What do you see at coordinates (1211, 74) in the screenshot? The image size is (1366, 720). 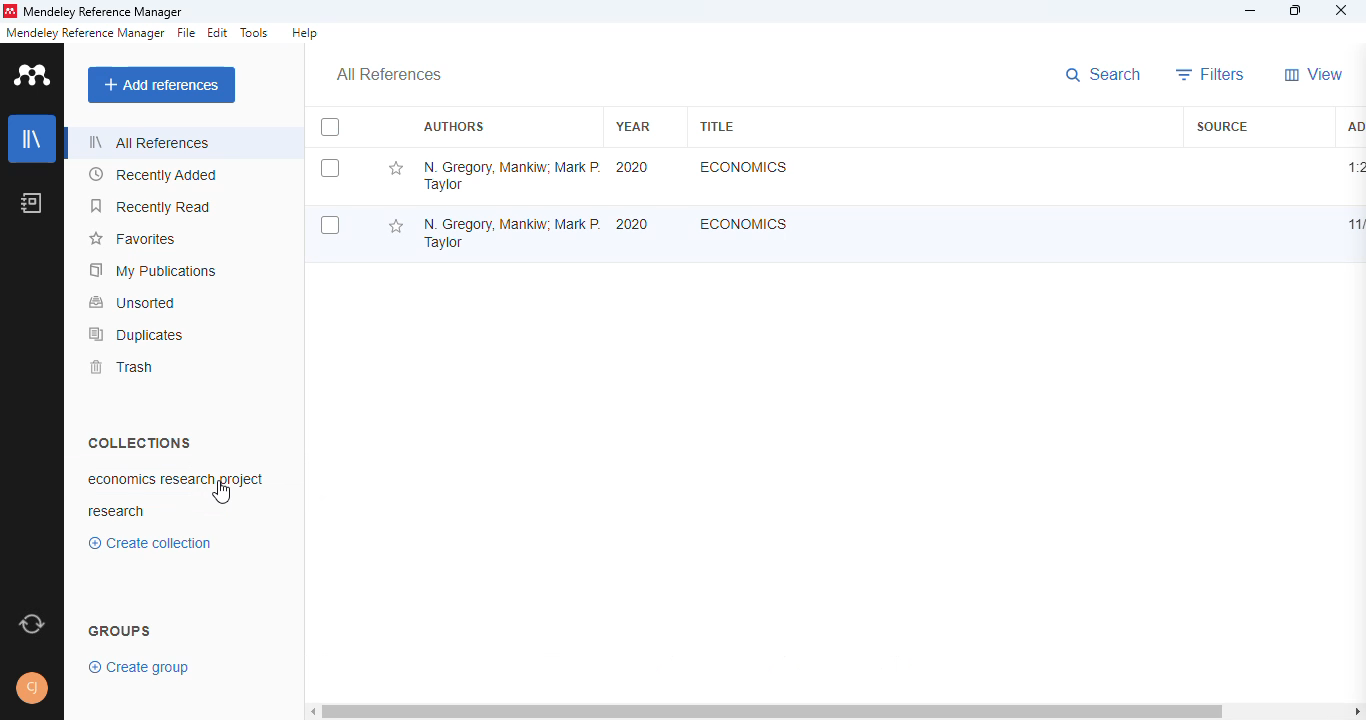 I see `filters` at bounding box center [1211, 74].